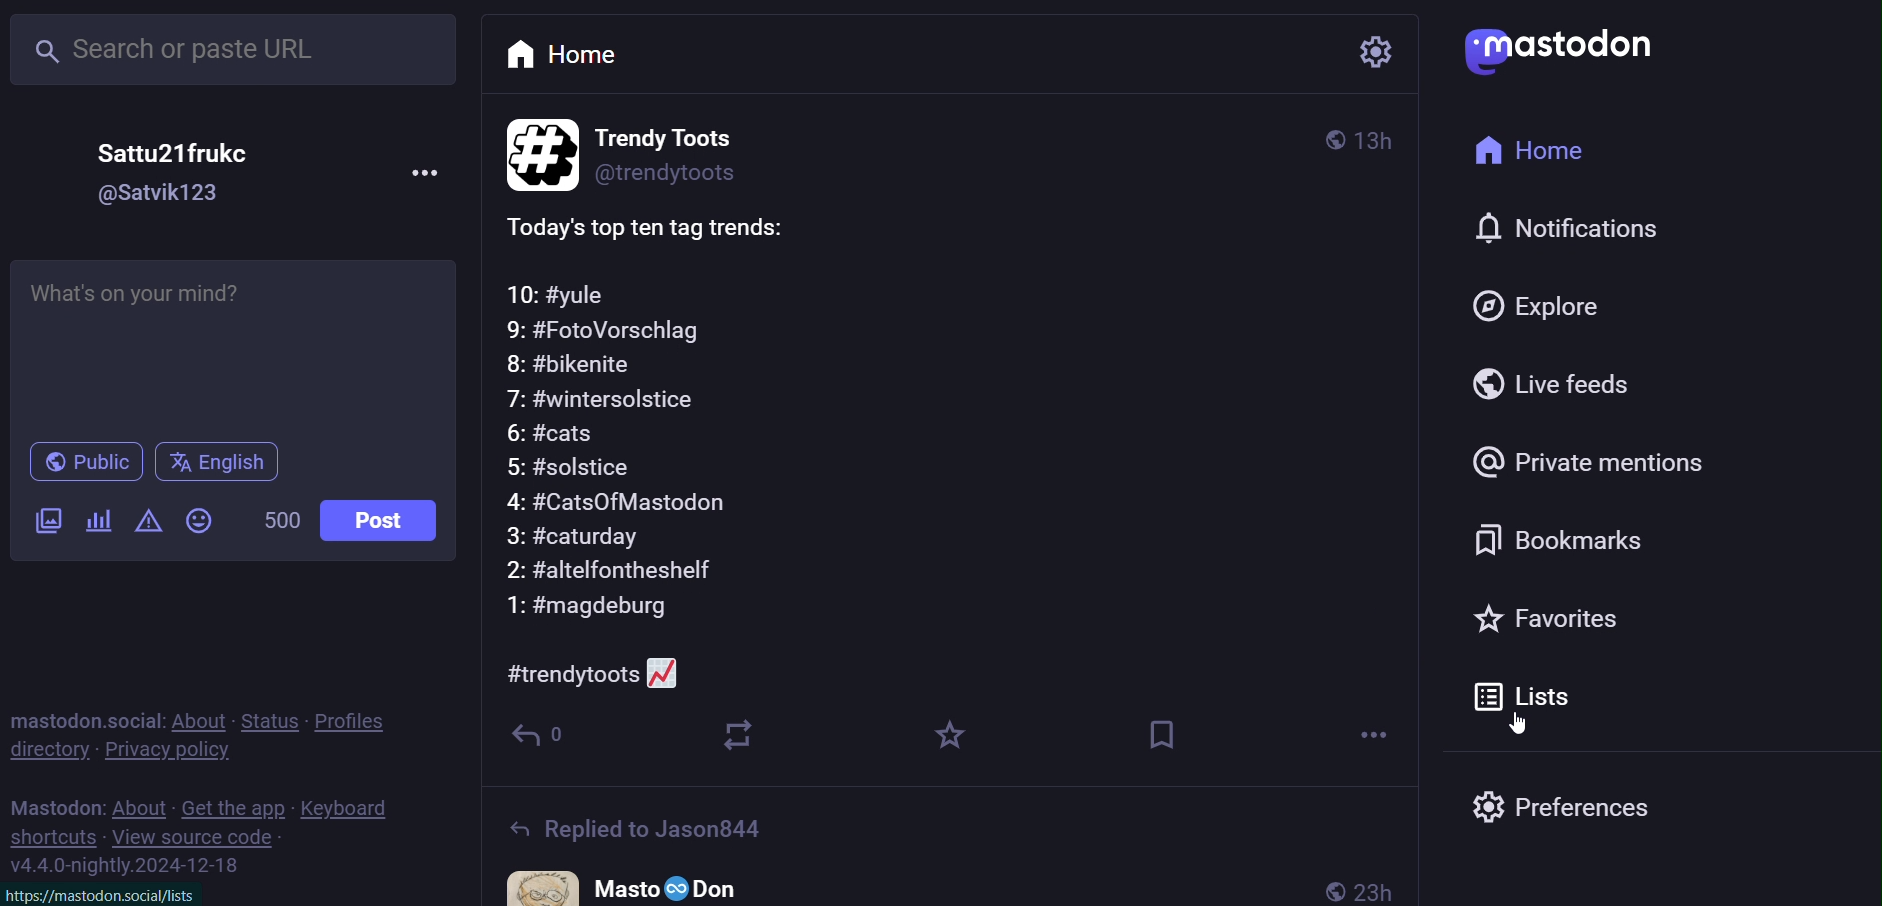 The image size is (1882, 906). What do you see at coordinates (359, 719) in the screenshot?
I see `profiles` at bounding box center [359, 719].